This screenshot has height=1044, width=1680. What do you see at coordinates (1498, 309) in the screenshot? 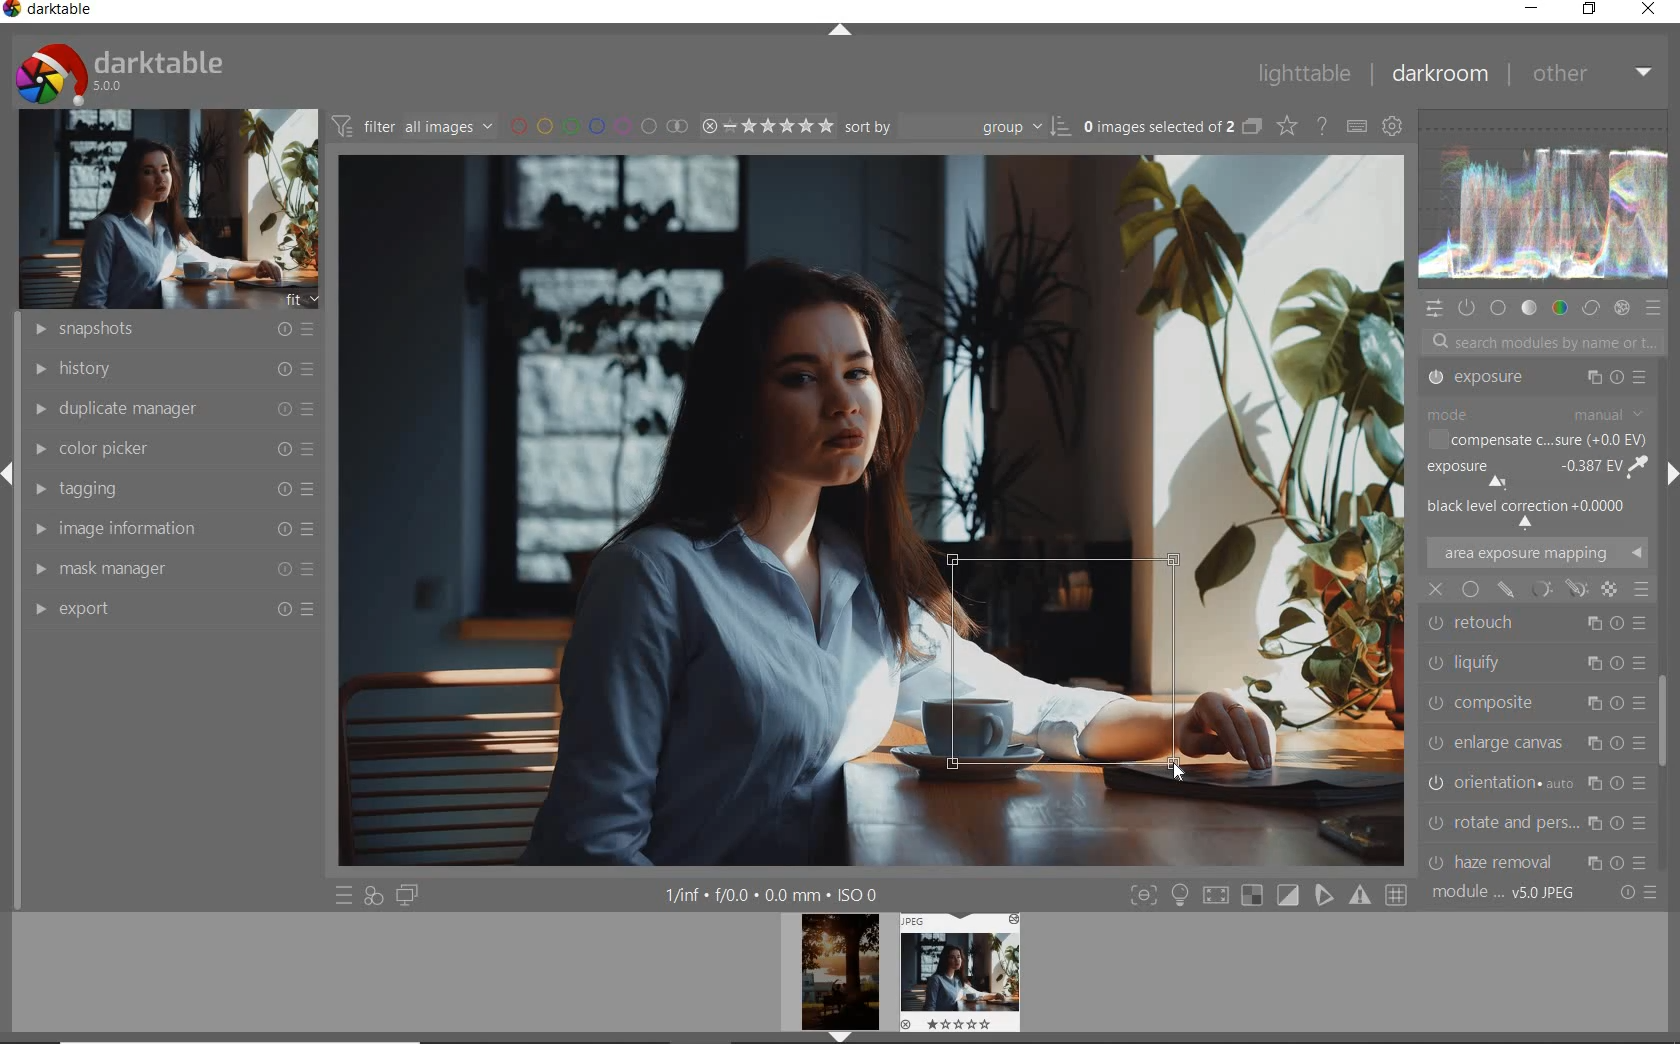
I see `BASE` at bounding box center [1498, 309].